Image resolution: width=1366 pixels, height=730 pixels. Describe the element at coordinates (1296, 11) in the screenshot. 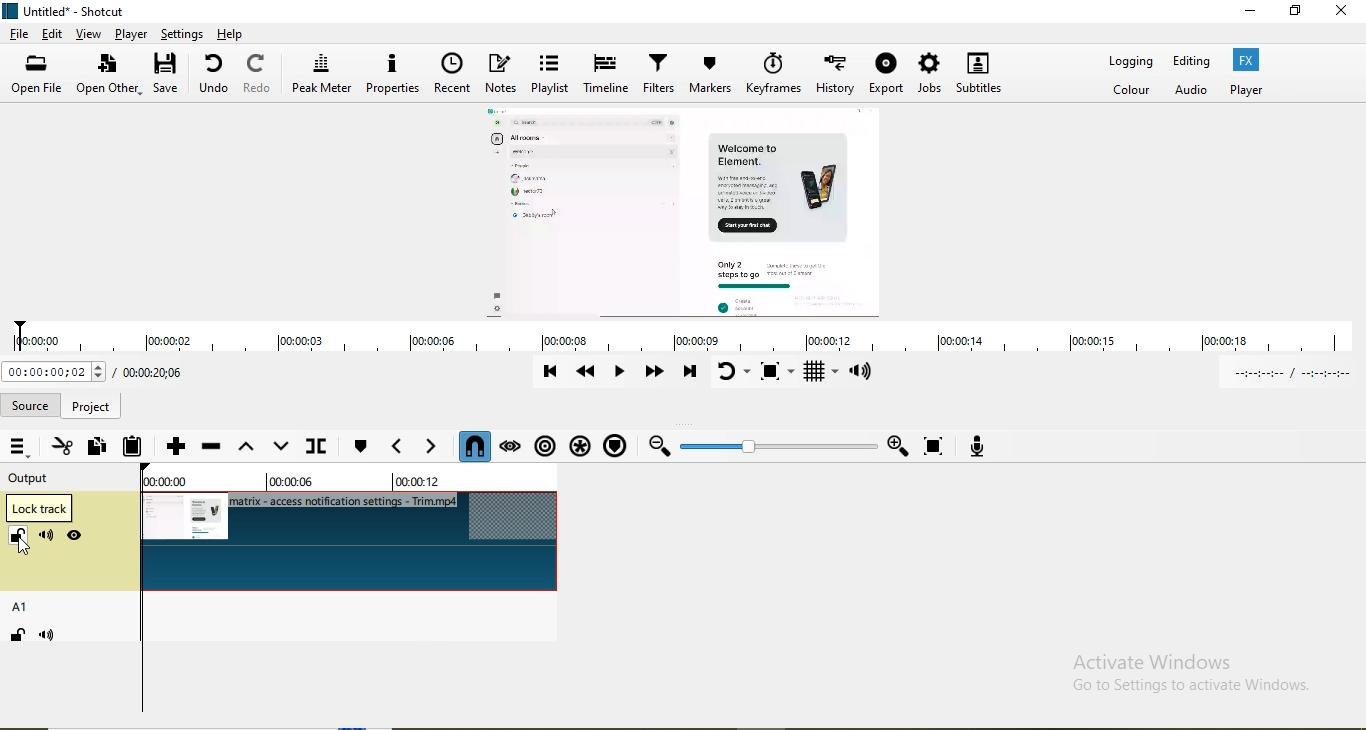

I see `Restore` at that location.